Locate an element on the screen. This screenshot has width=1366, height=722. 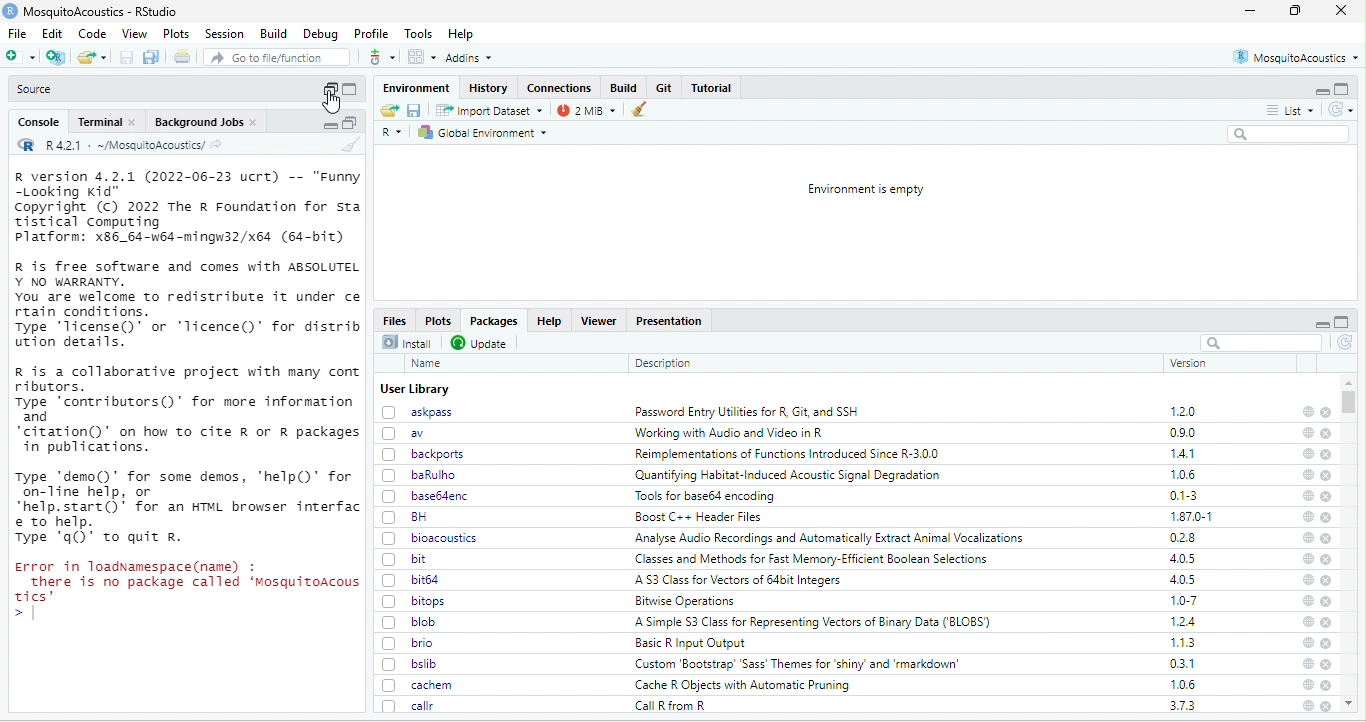
Connections is located at coordinates (560, 87).